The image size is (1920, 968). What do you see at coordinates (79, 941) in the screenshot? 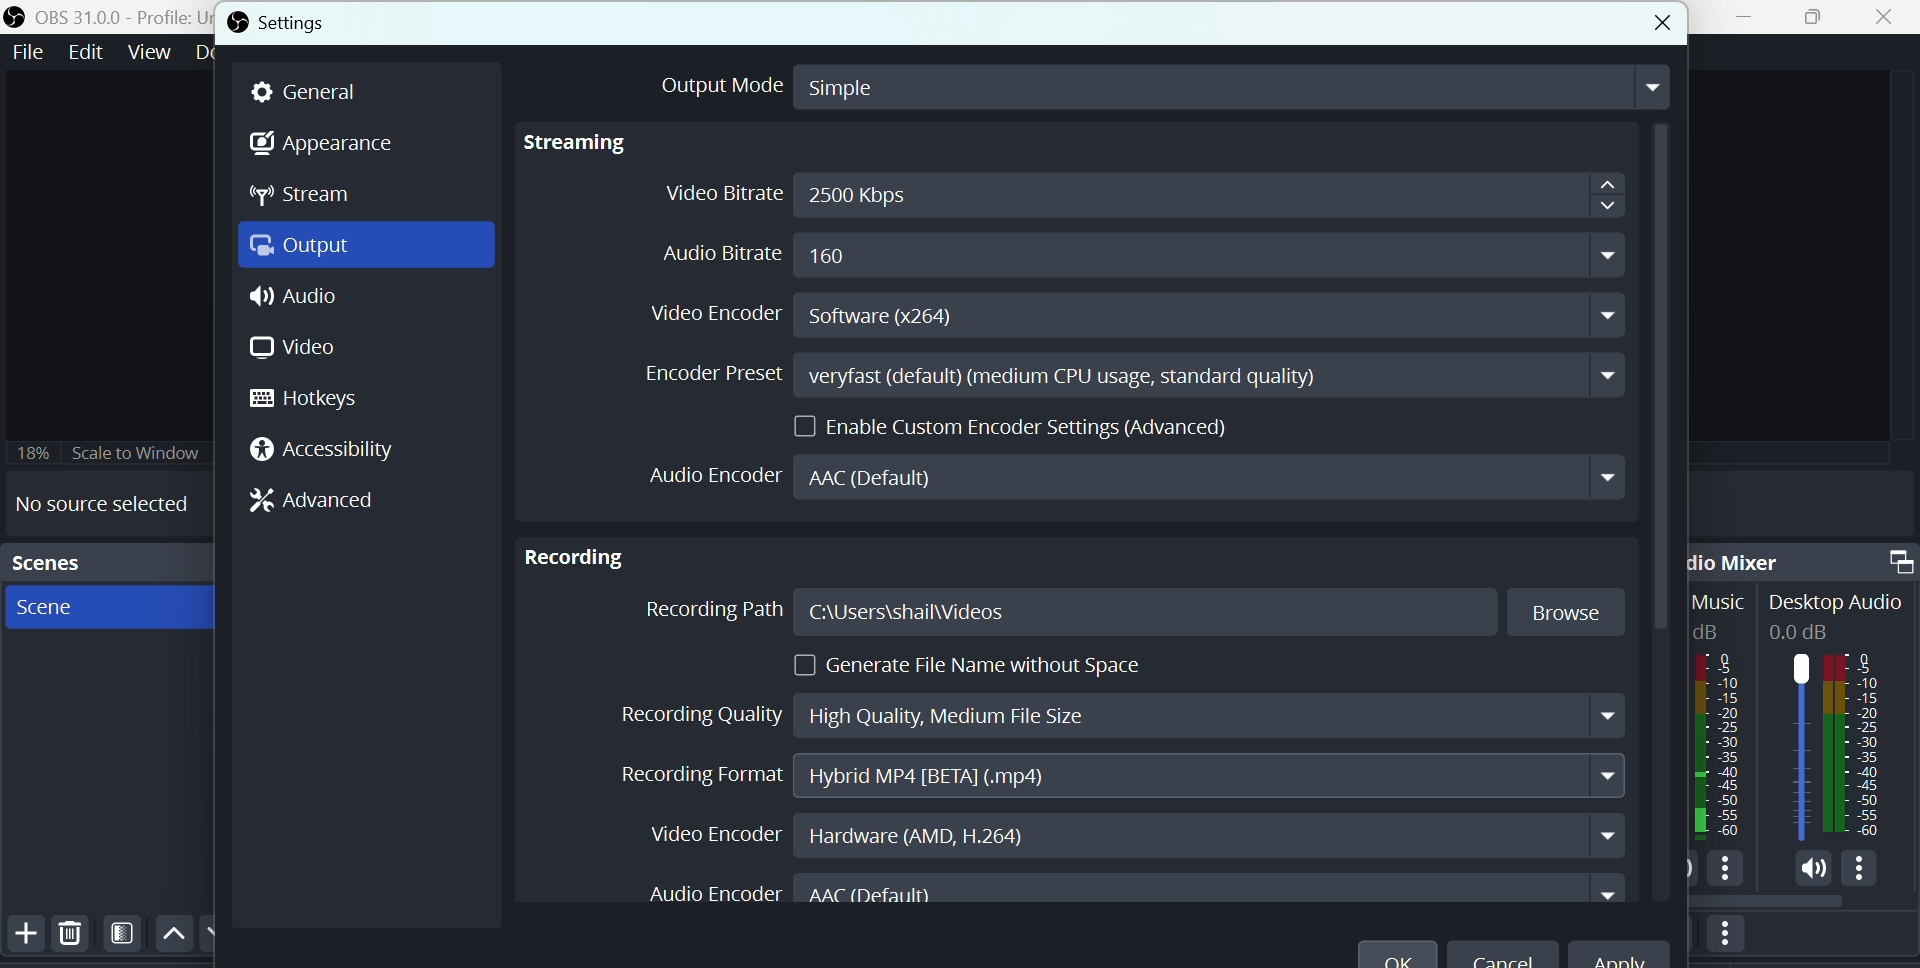
I see `Delete` at bounding box center [79, 941].